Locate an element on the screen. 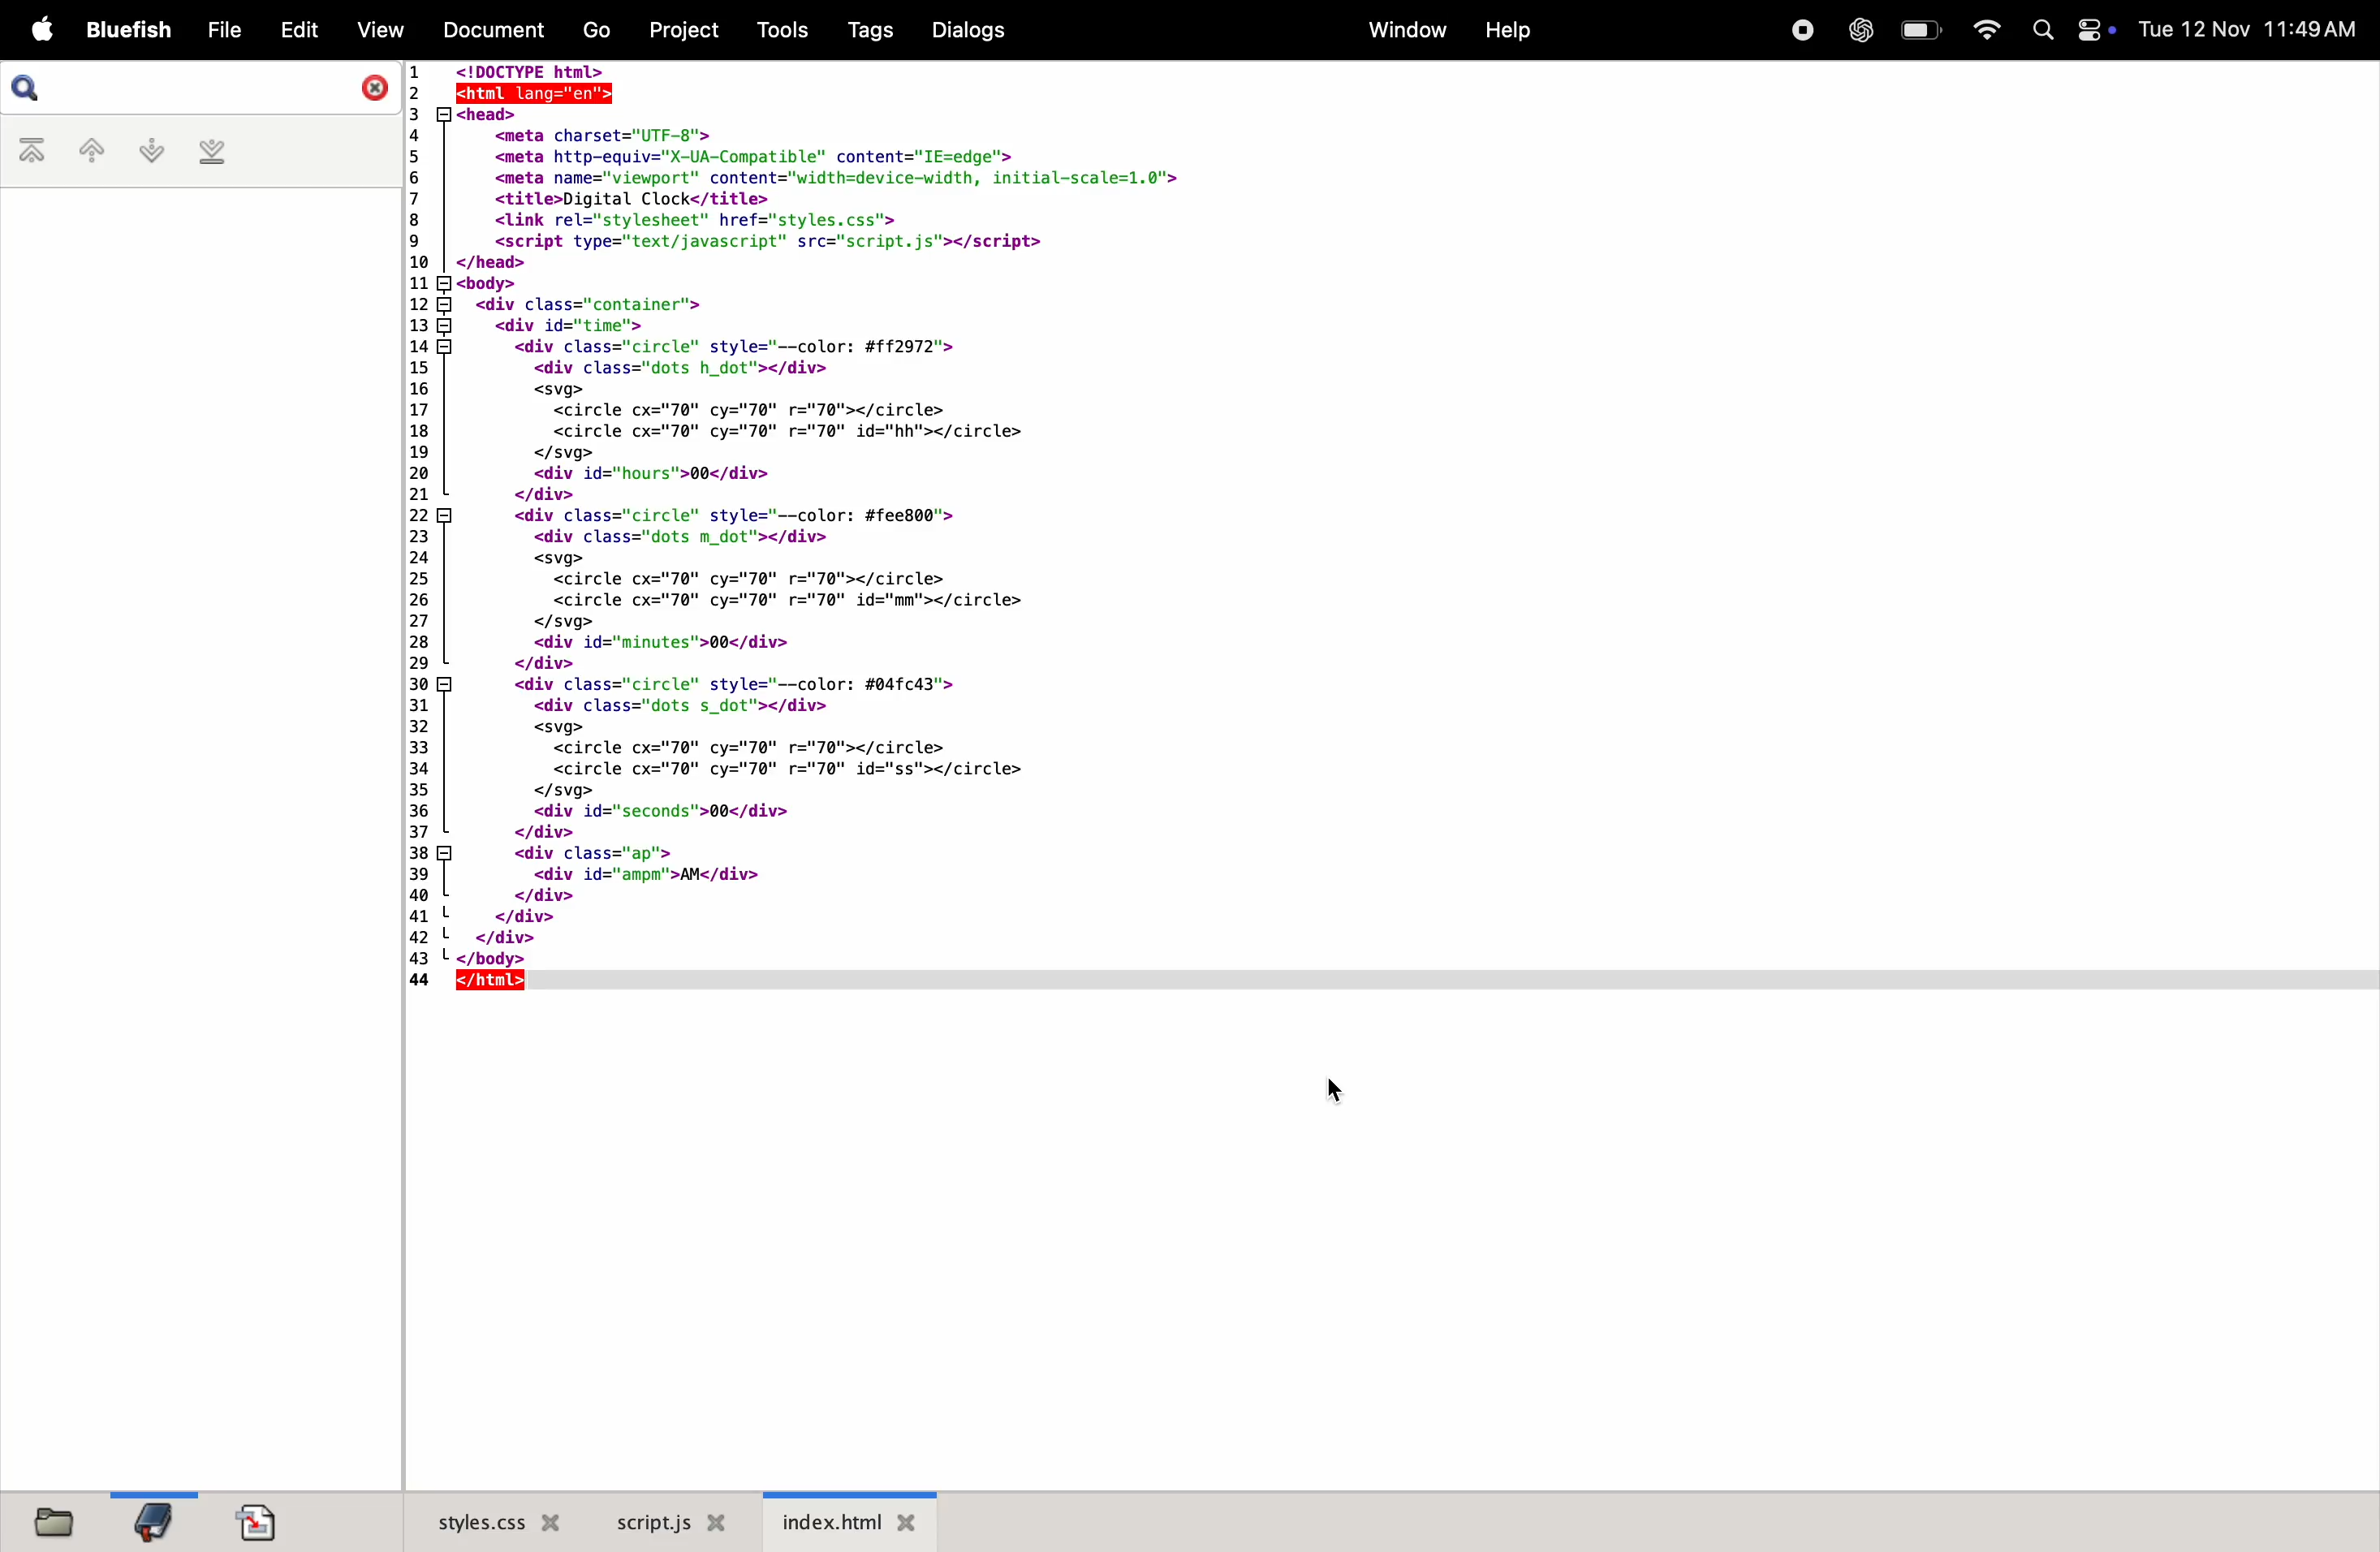 The height and width of the screenshot is (1552, 2380). bookmarksfile is located at coordinates (149, 1519).